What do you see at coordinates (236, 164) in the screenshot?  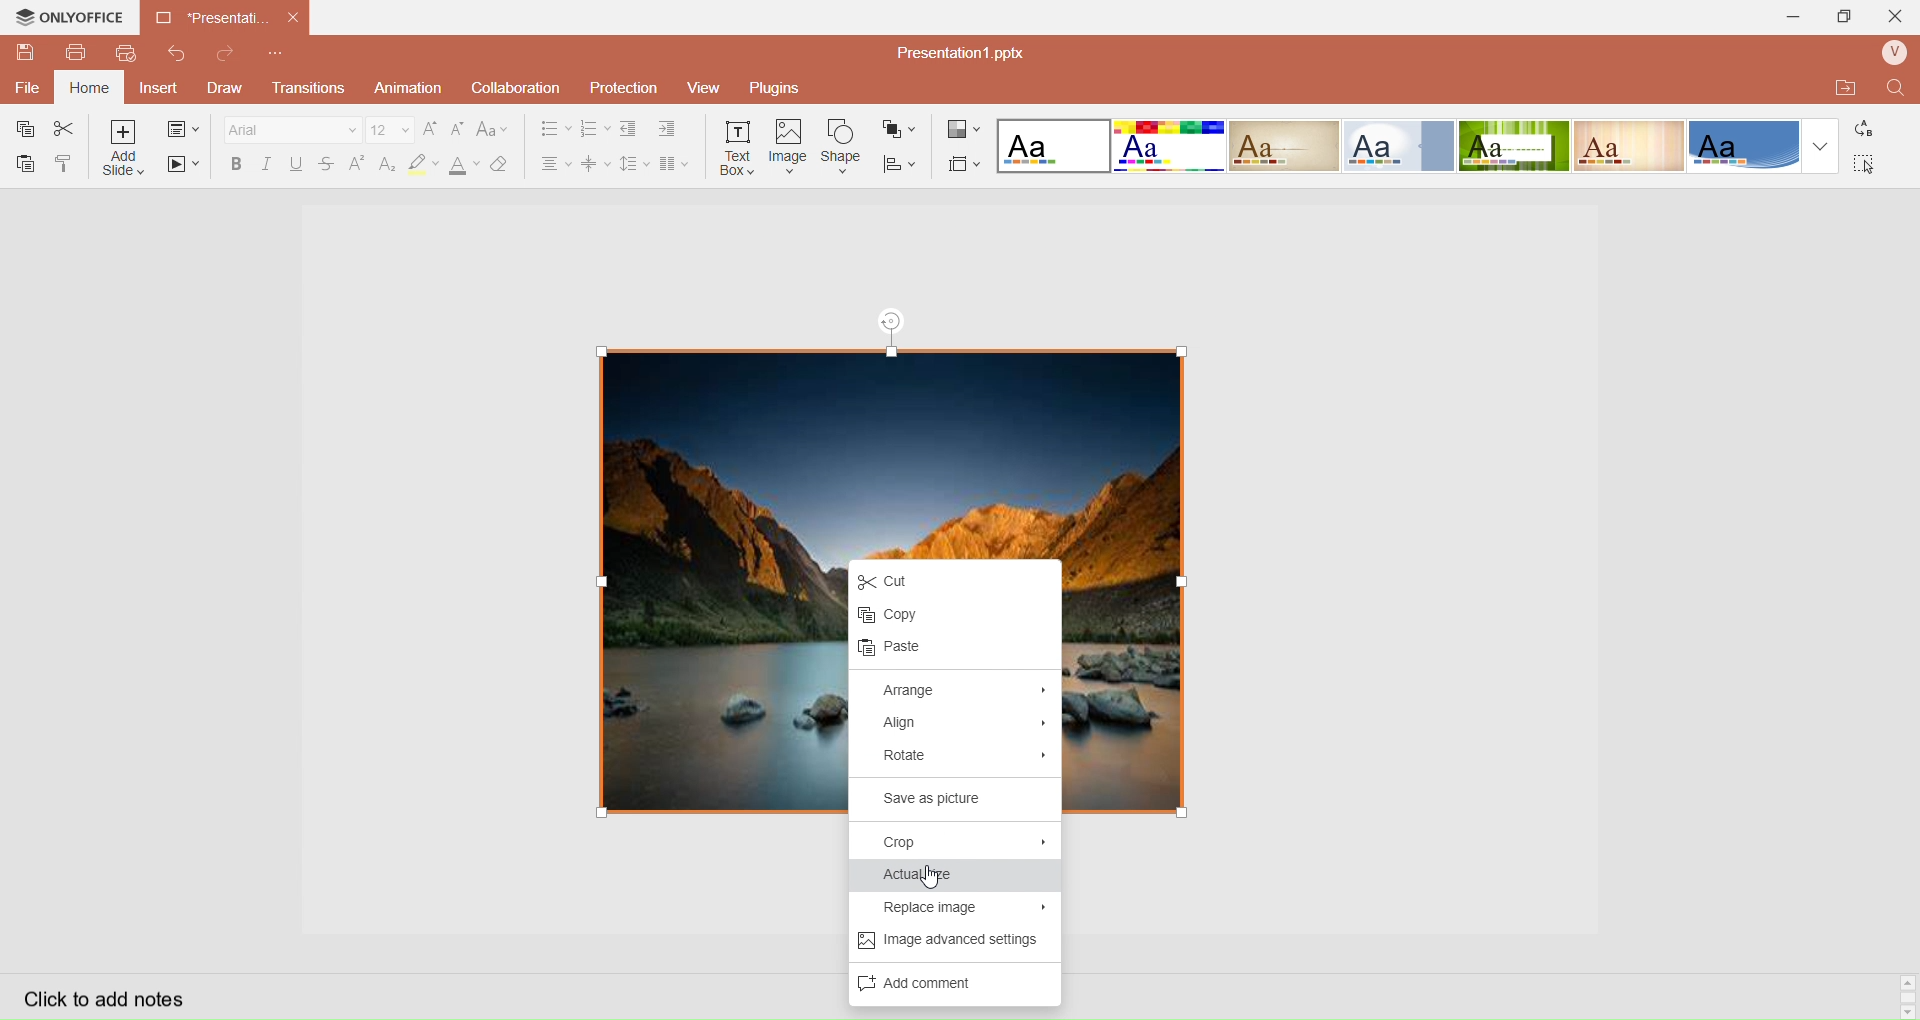 I see `Bold` at bounding box center [236, 164].